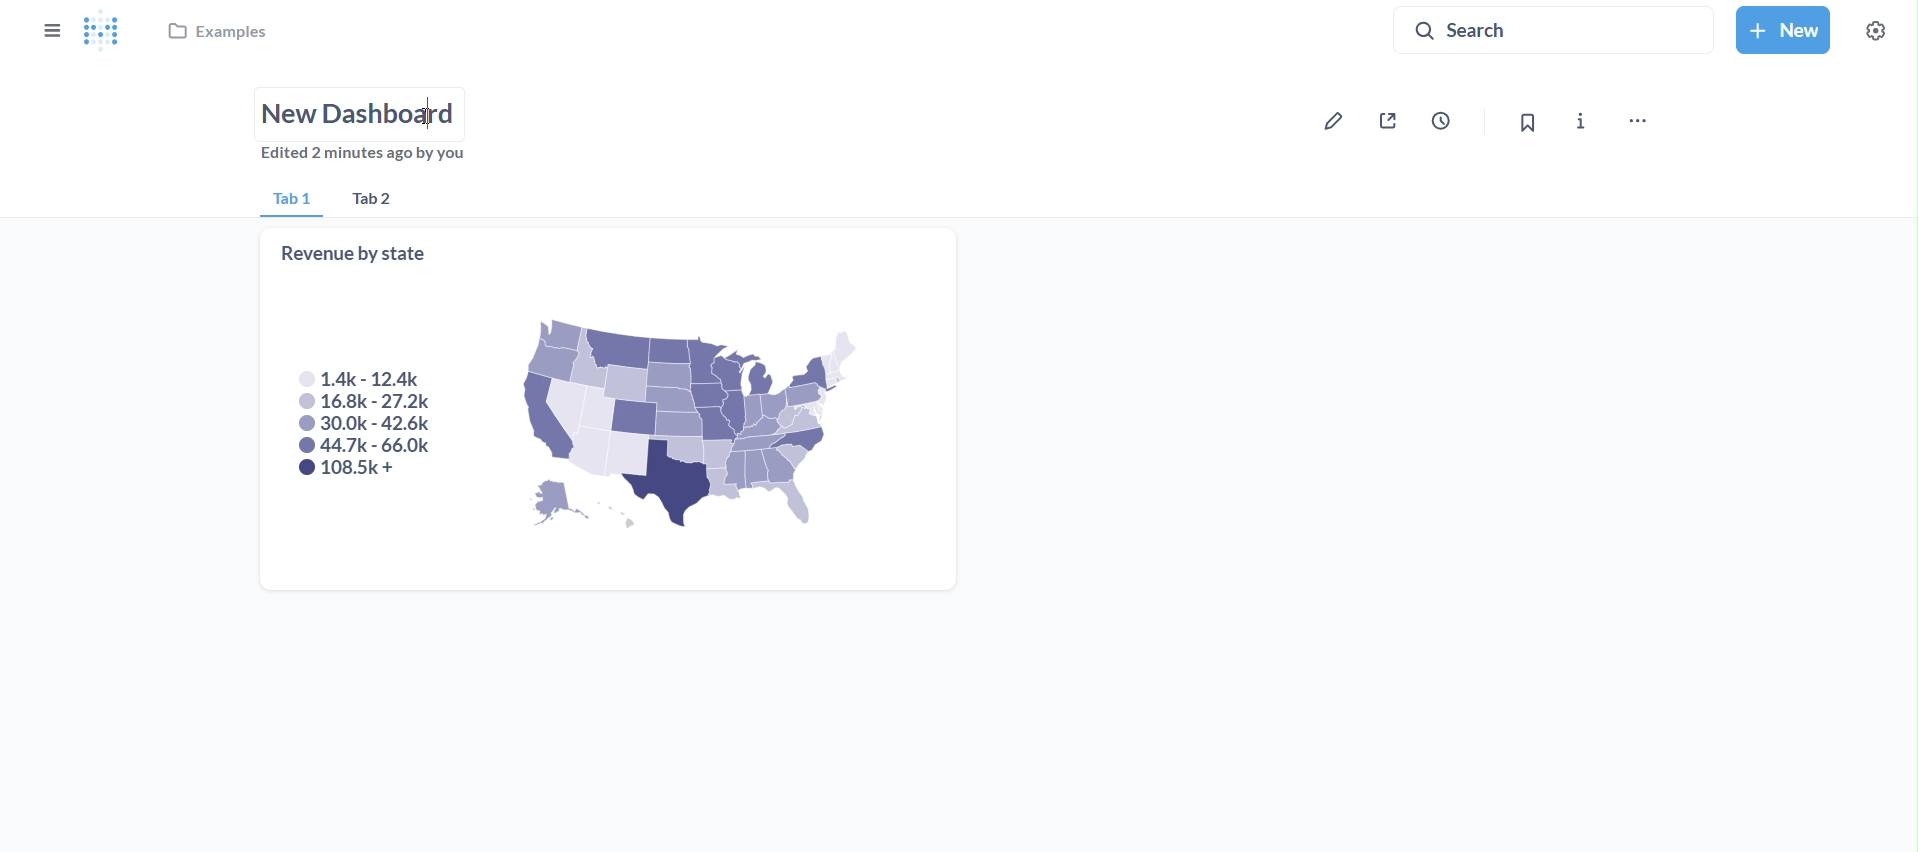 The width and height of the screenshot is (1918, 852). Describe the element at coordinates (1522, 122) in the screenshot. I see `bookmark` at that location.